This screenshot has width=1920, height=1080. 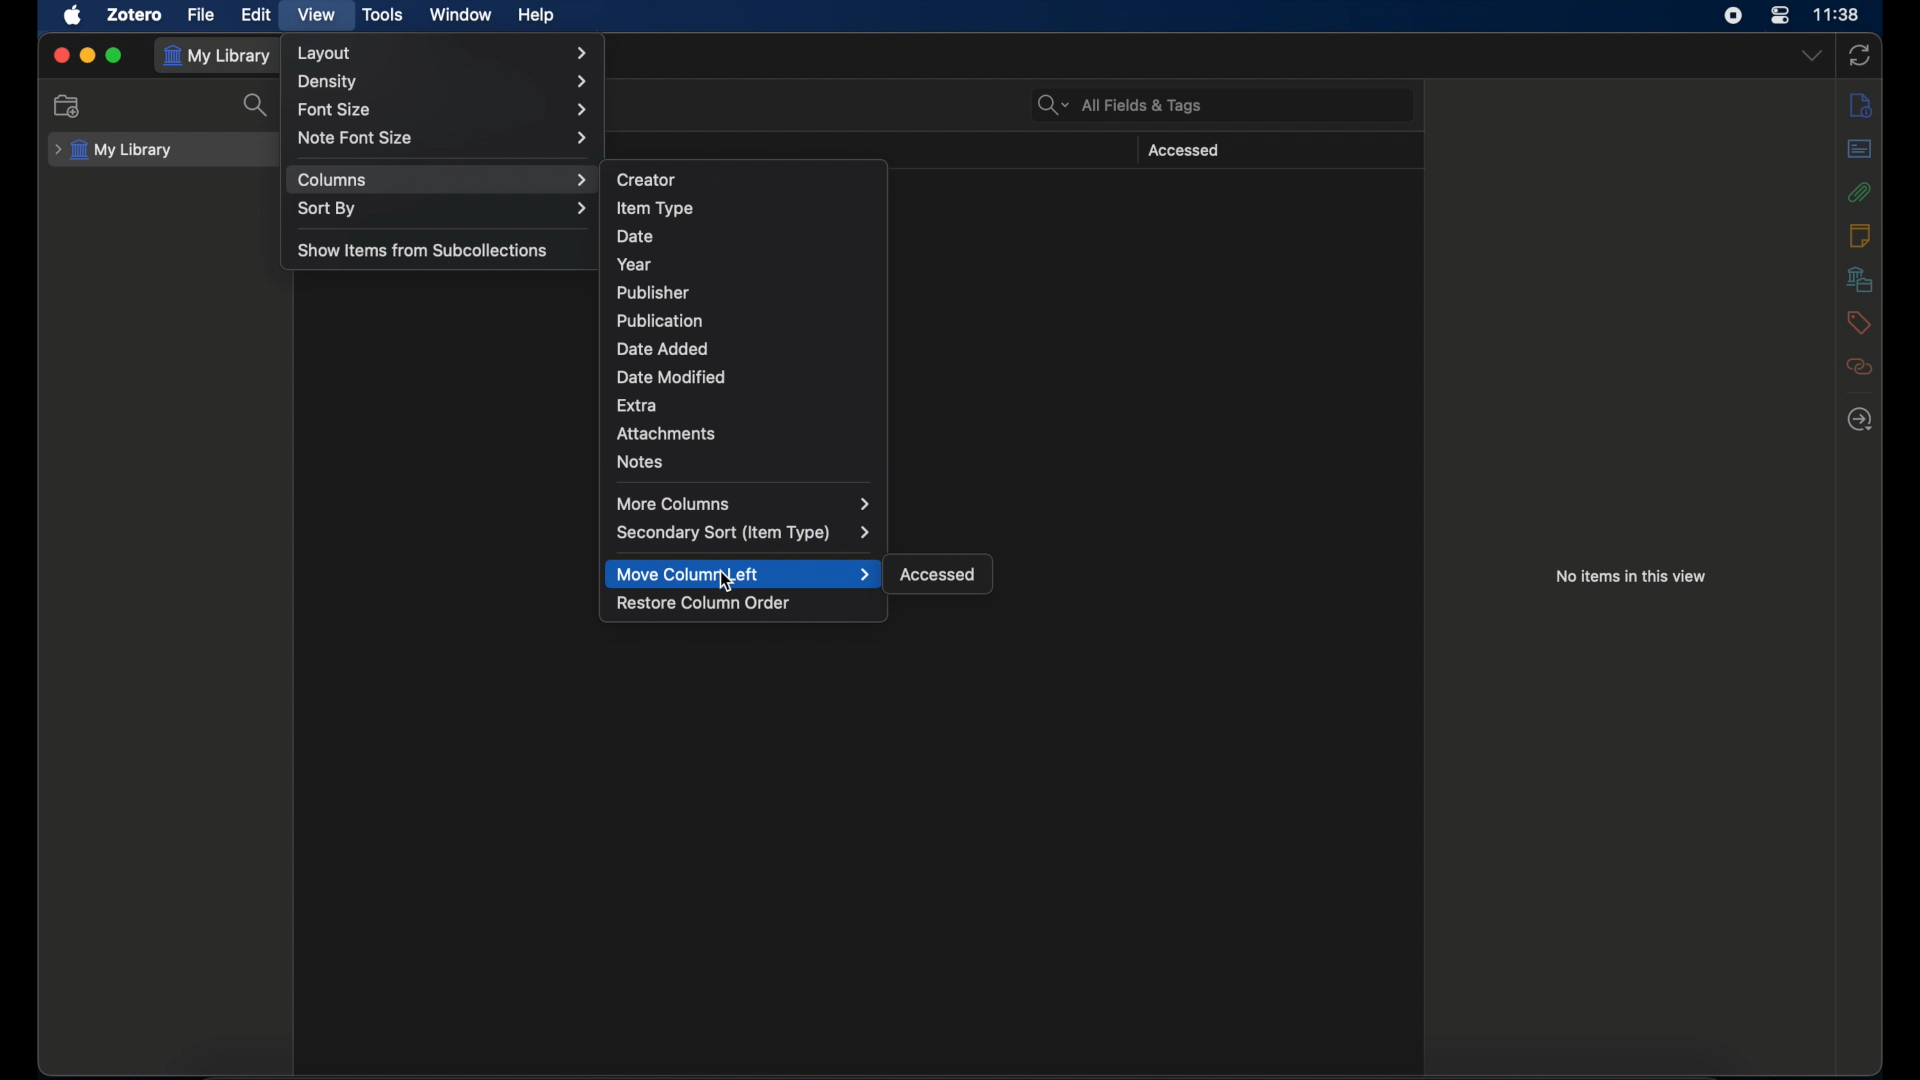 I want to click on help, so click(x=538, y=16).